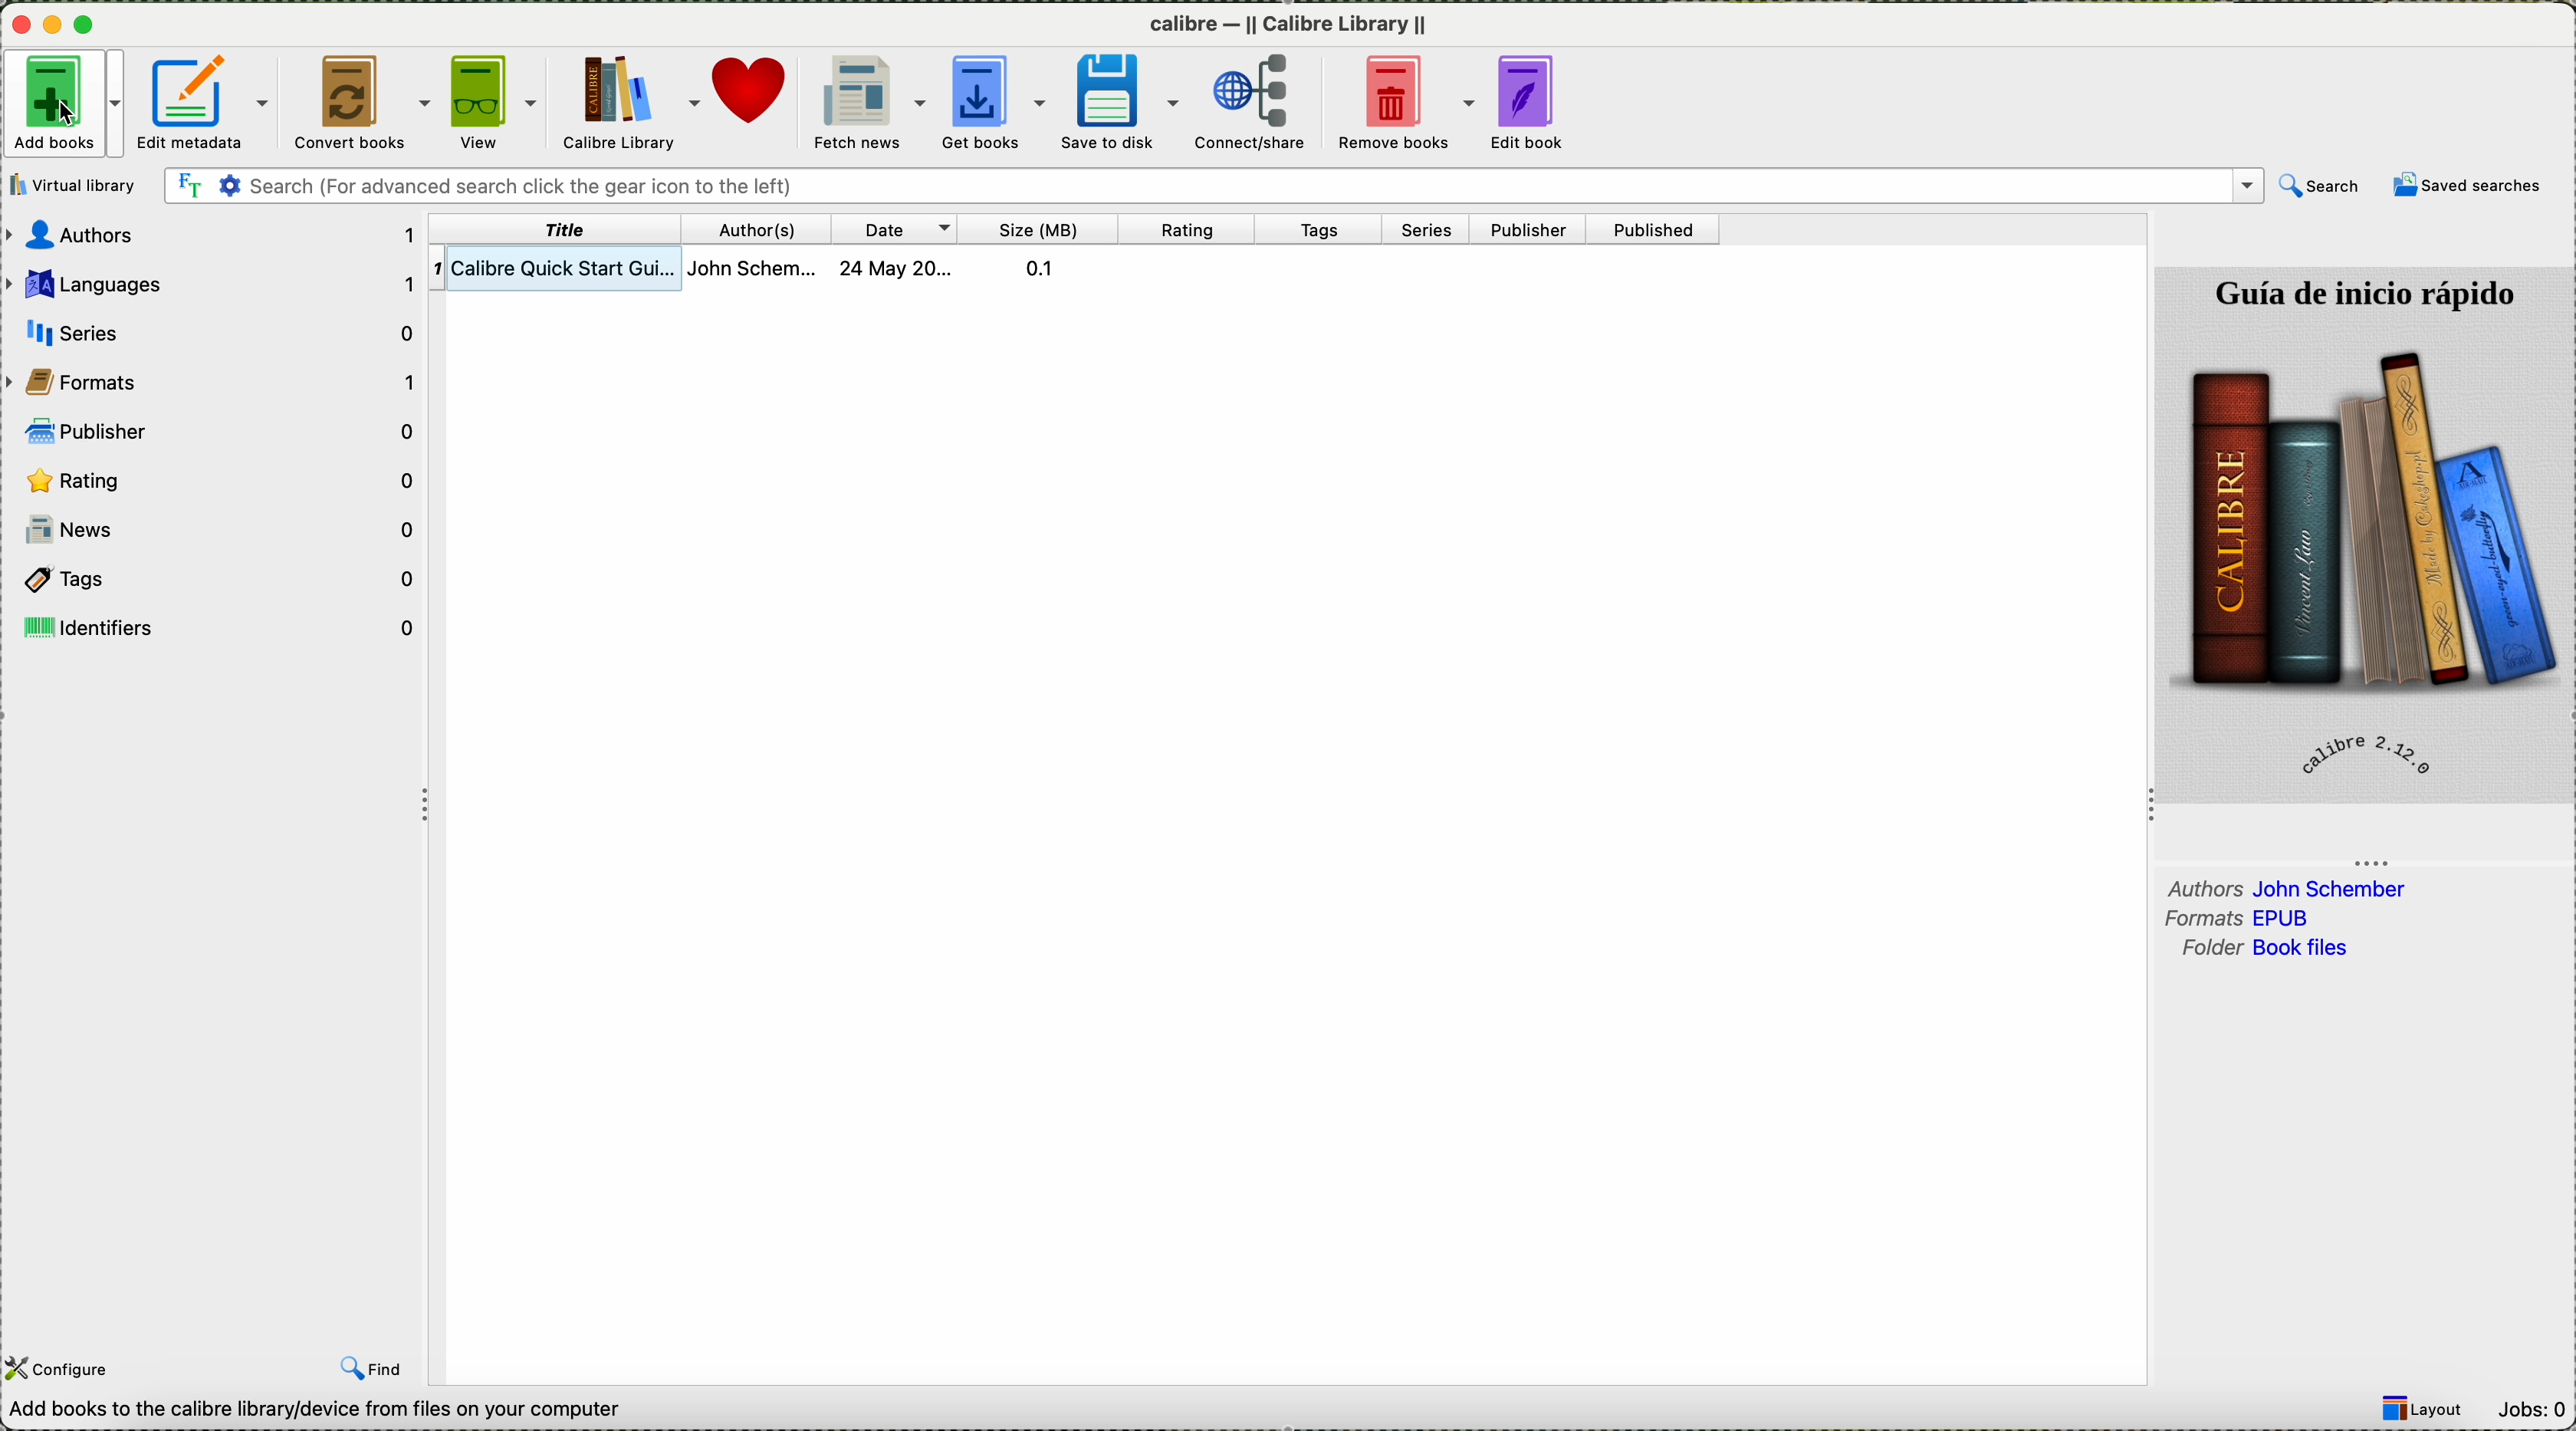 This screenshot has height=1431, width=2576. What do you see at coordinates (1531, 228) in the screenshot?
I see `publisher` at bounding box center [1531, 228].